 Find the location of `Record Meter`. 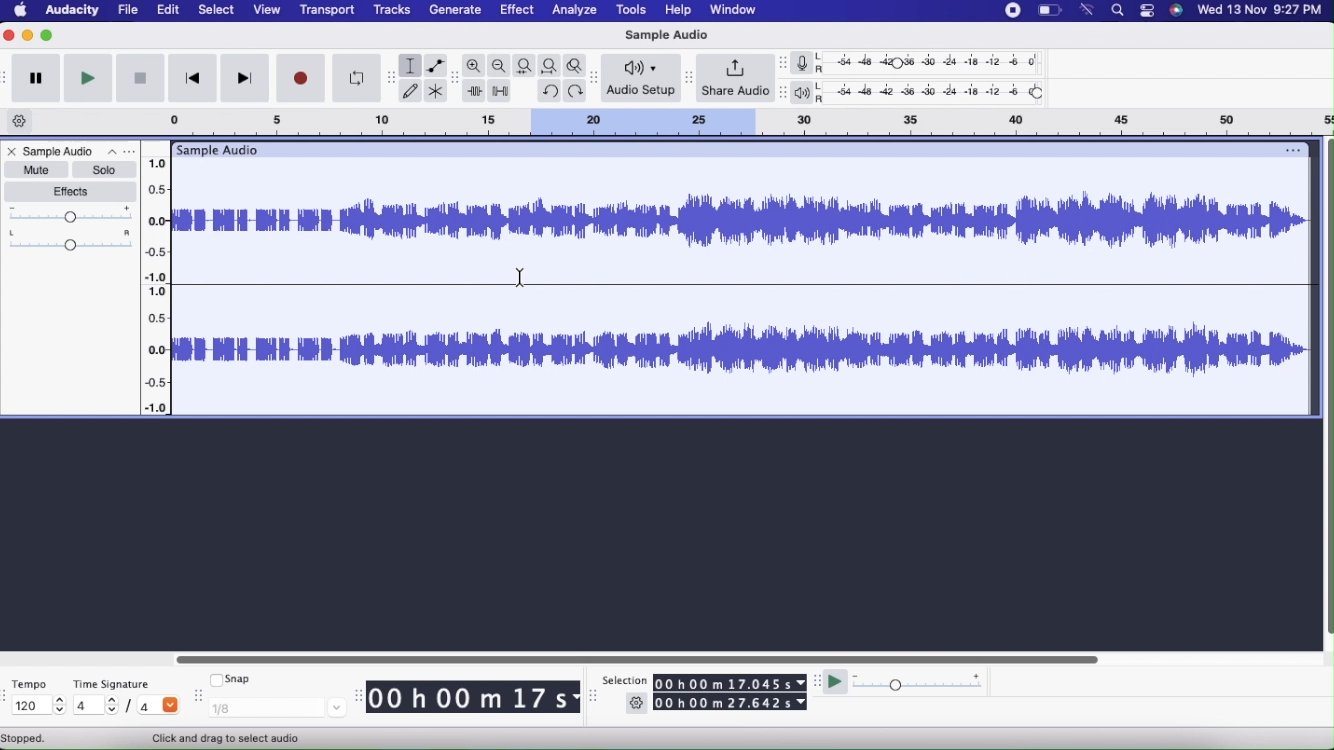

Record Meter is located at coordinates (808, 63).